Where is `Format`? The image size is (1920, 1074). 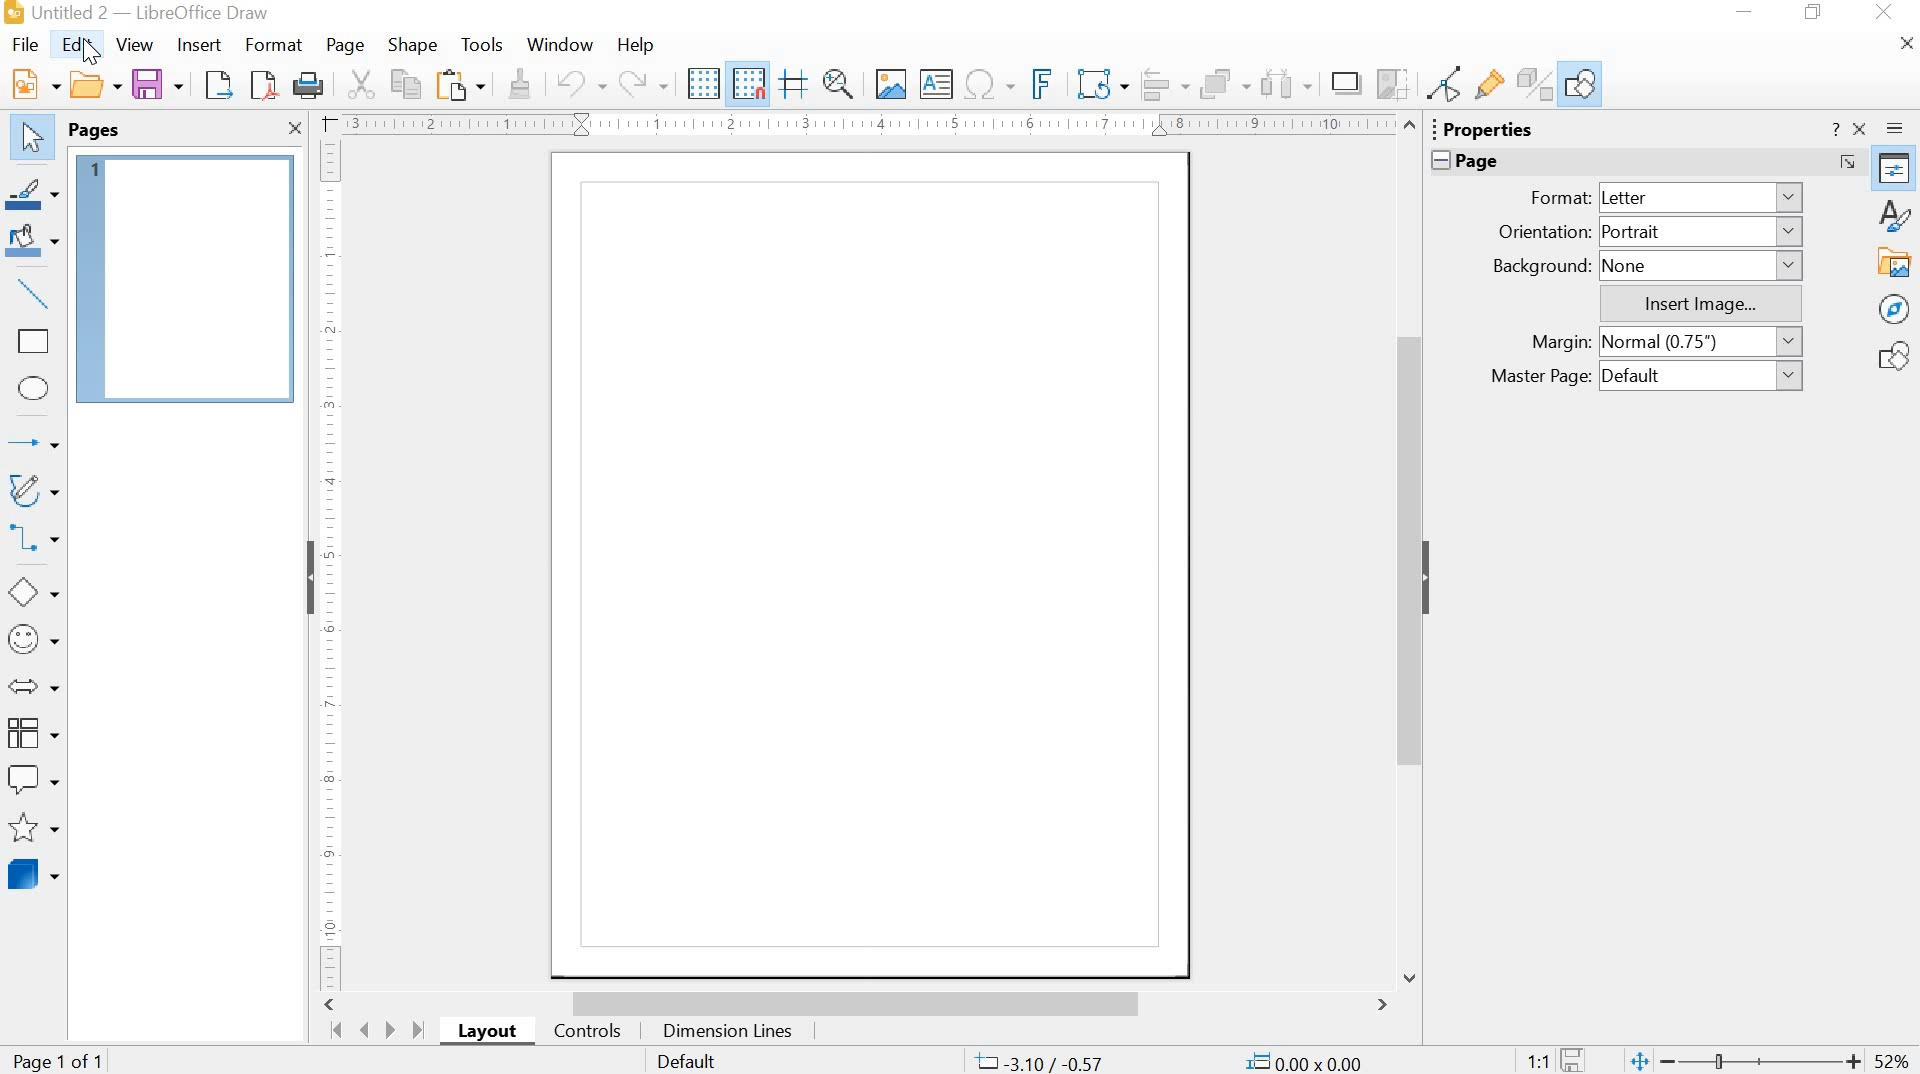
Format is located at coordinates (275, 45).